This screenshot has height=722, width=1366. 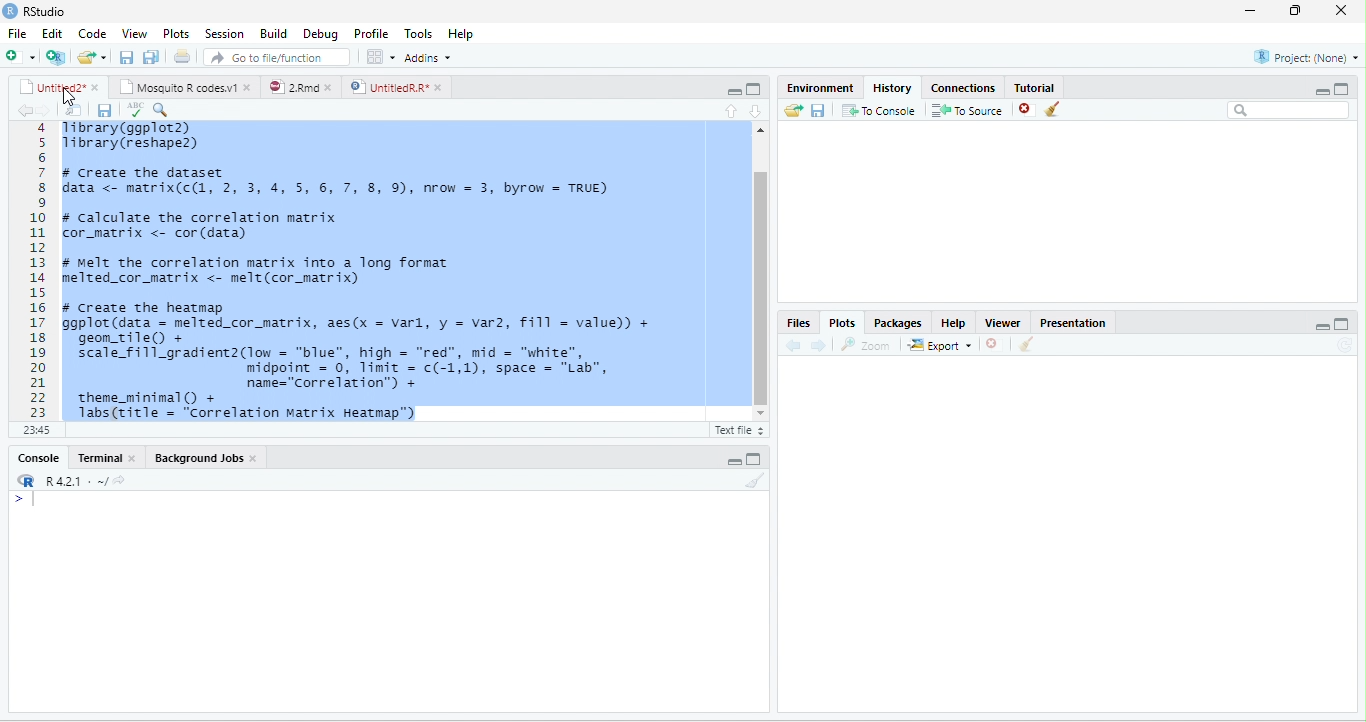 What do you see at coordinates (217, 458) in the screenshot?
I see `Backgroun jobs` at bounding box center [217, 458].